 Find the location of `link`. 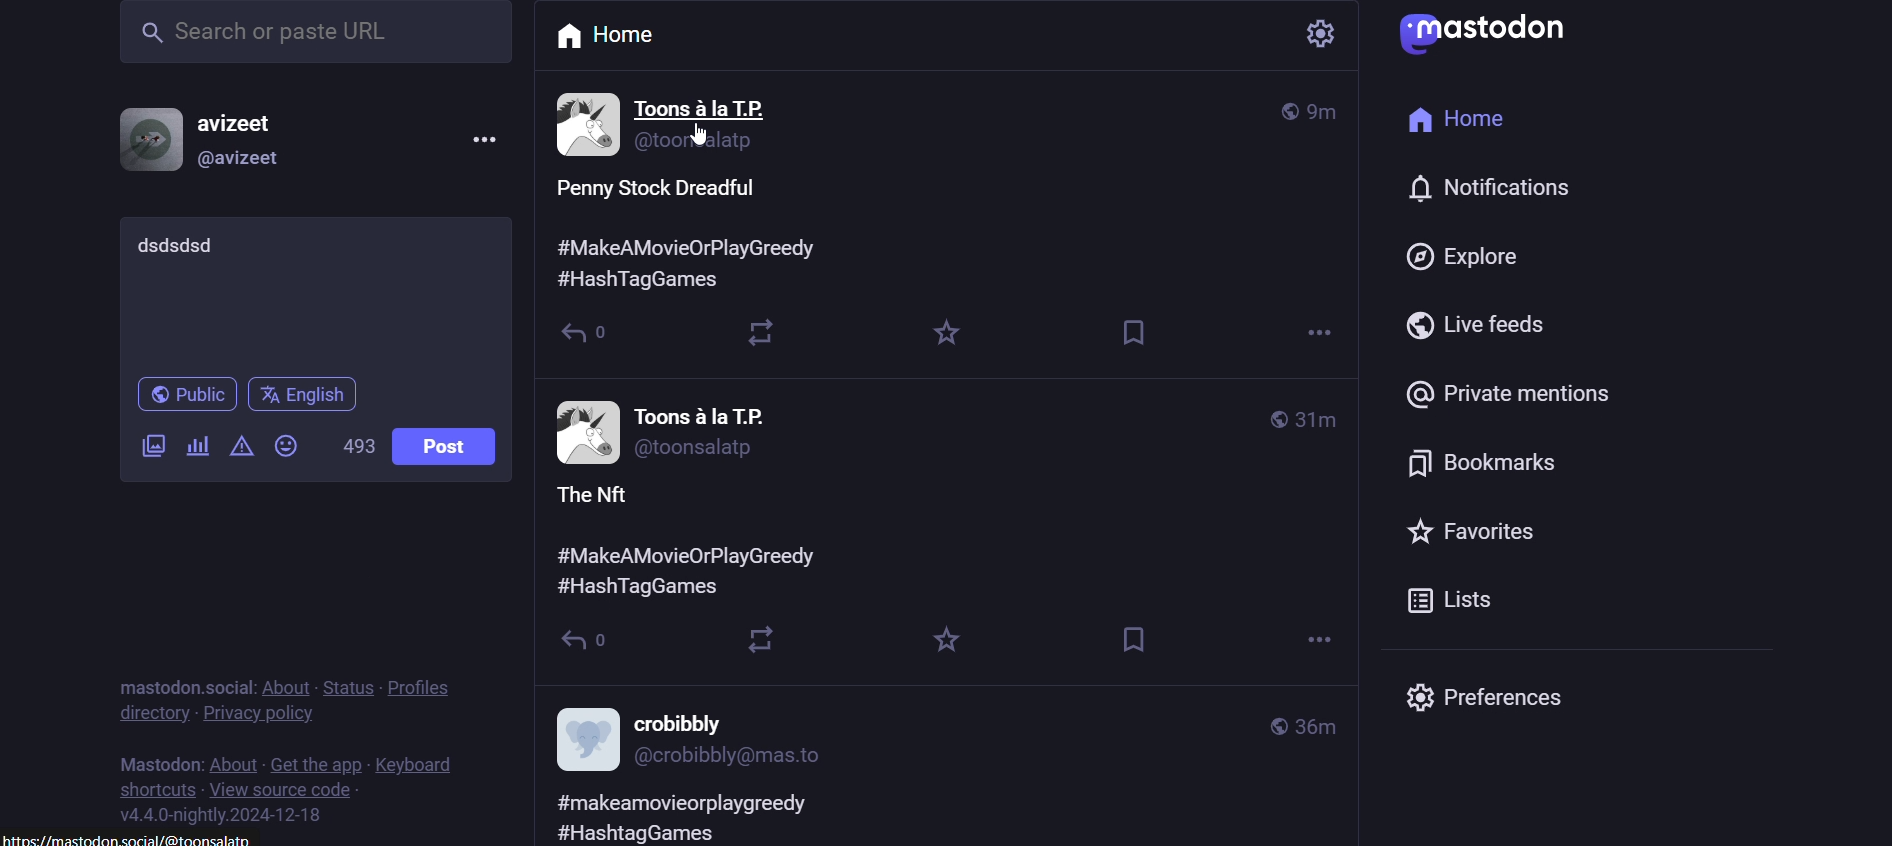

link is located at coordinates (153, 838).